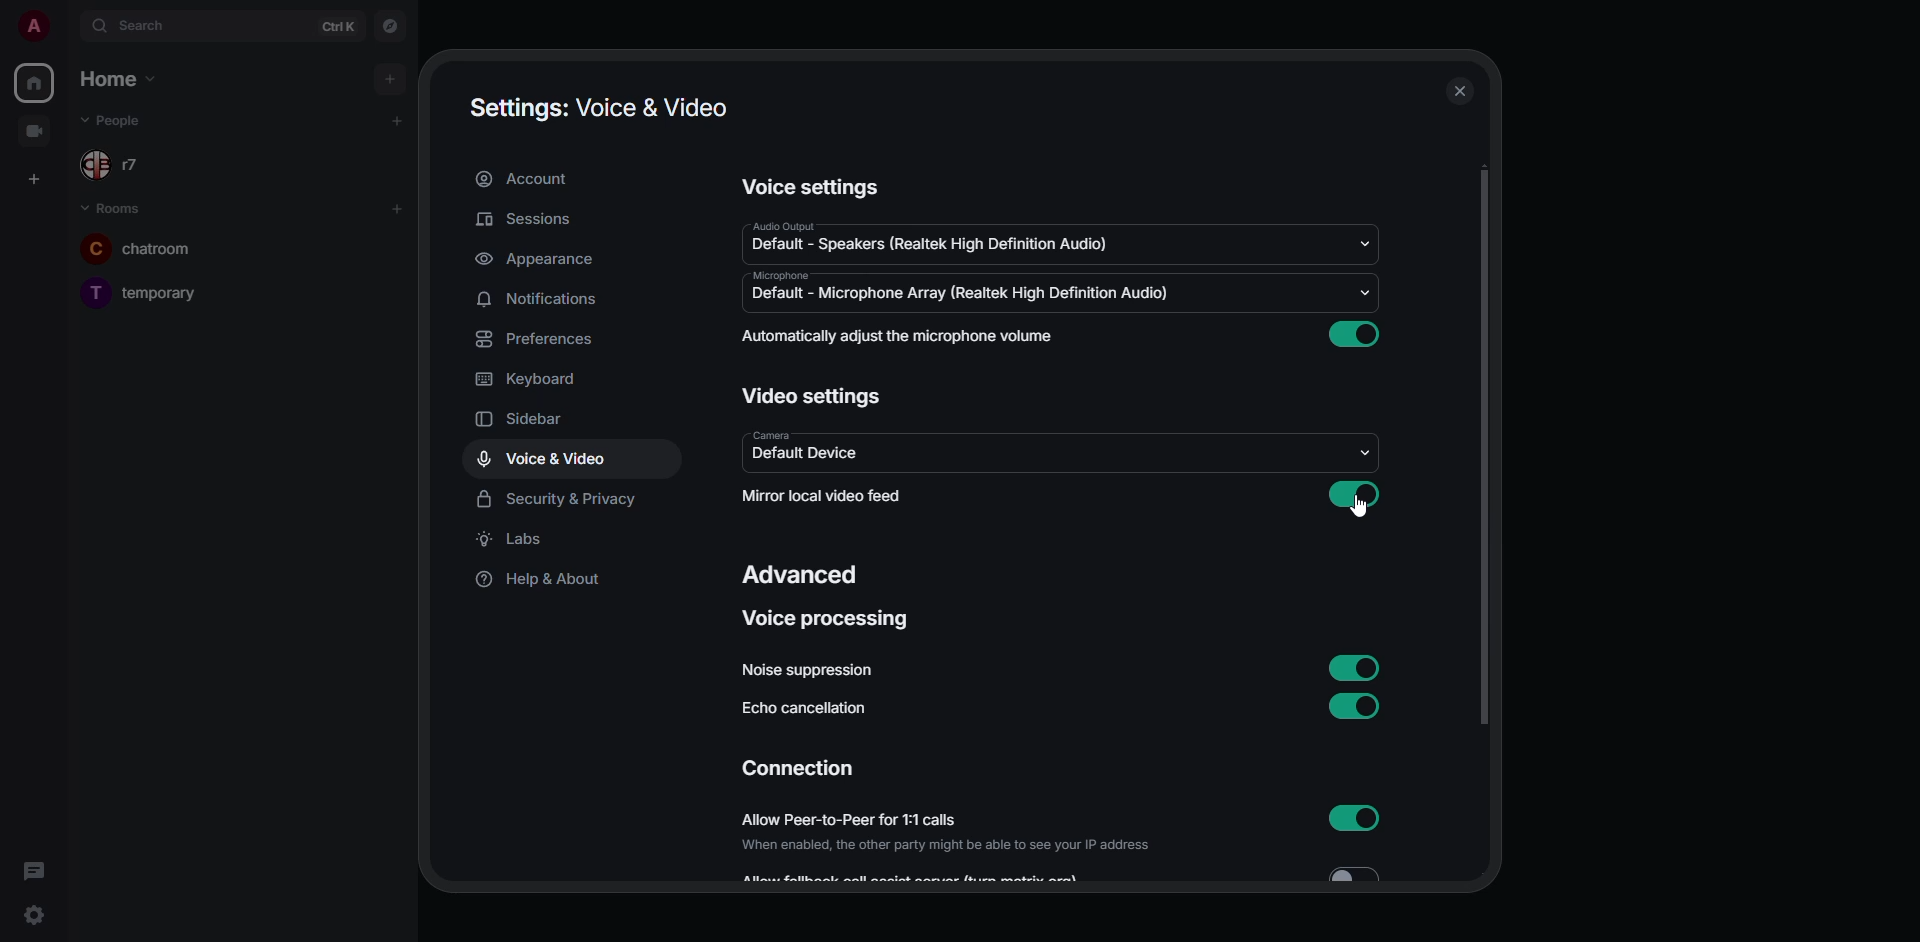 The image size is (1920, 942). Describe the element at coordinates (770, 433) in the screenshot. I see `camera` at that location.